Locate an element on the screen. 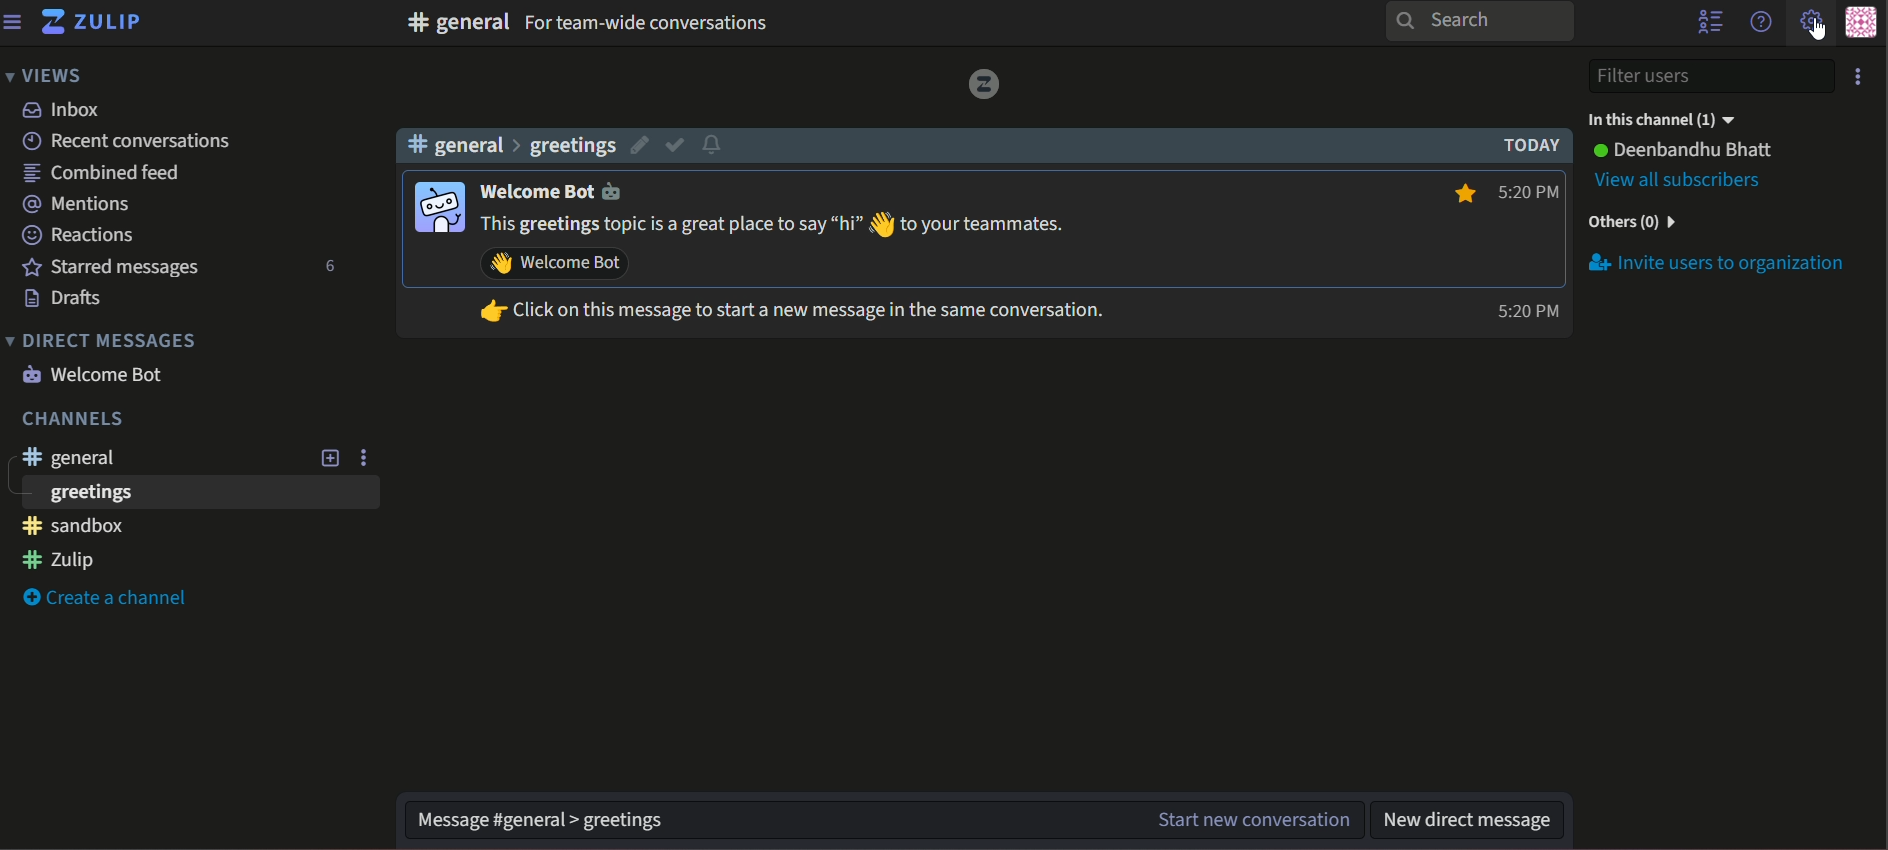 The height and width of the screenshot is (850, 1888). Drafts is located at coordinates (62, 300).